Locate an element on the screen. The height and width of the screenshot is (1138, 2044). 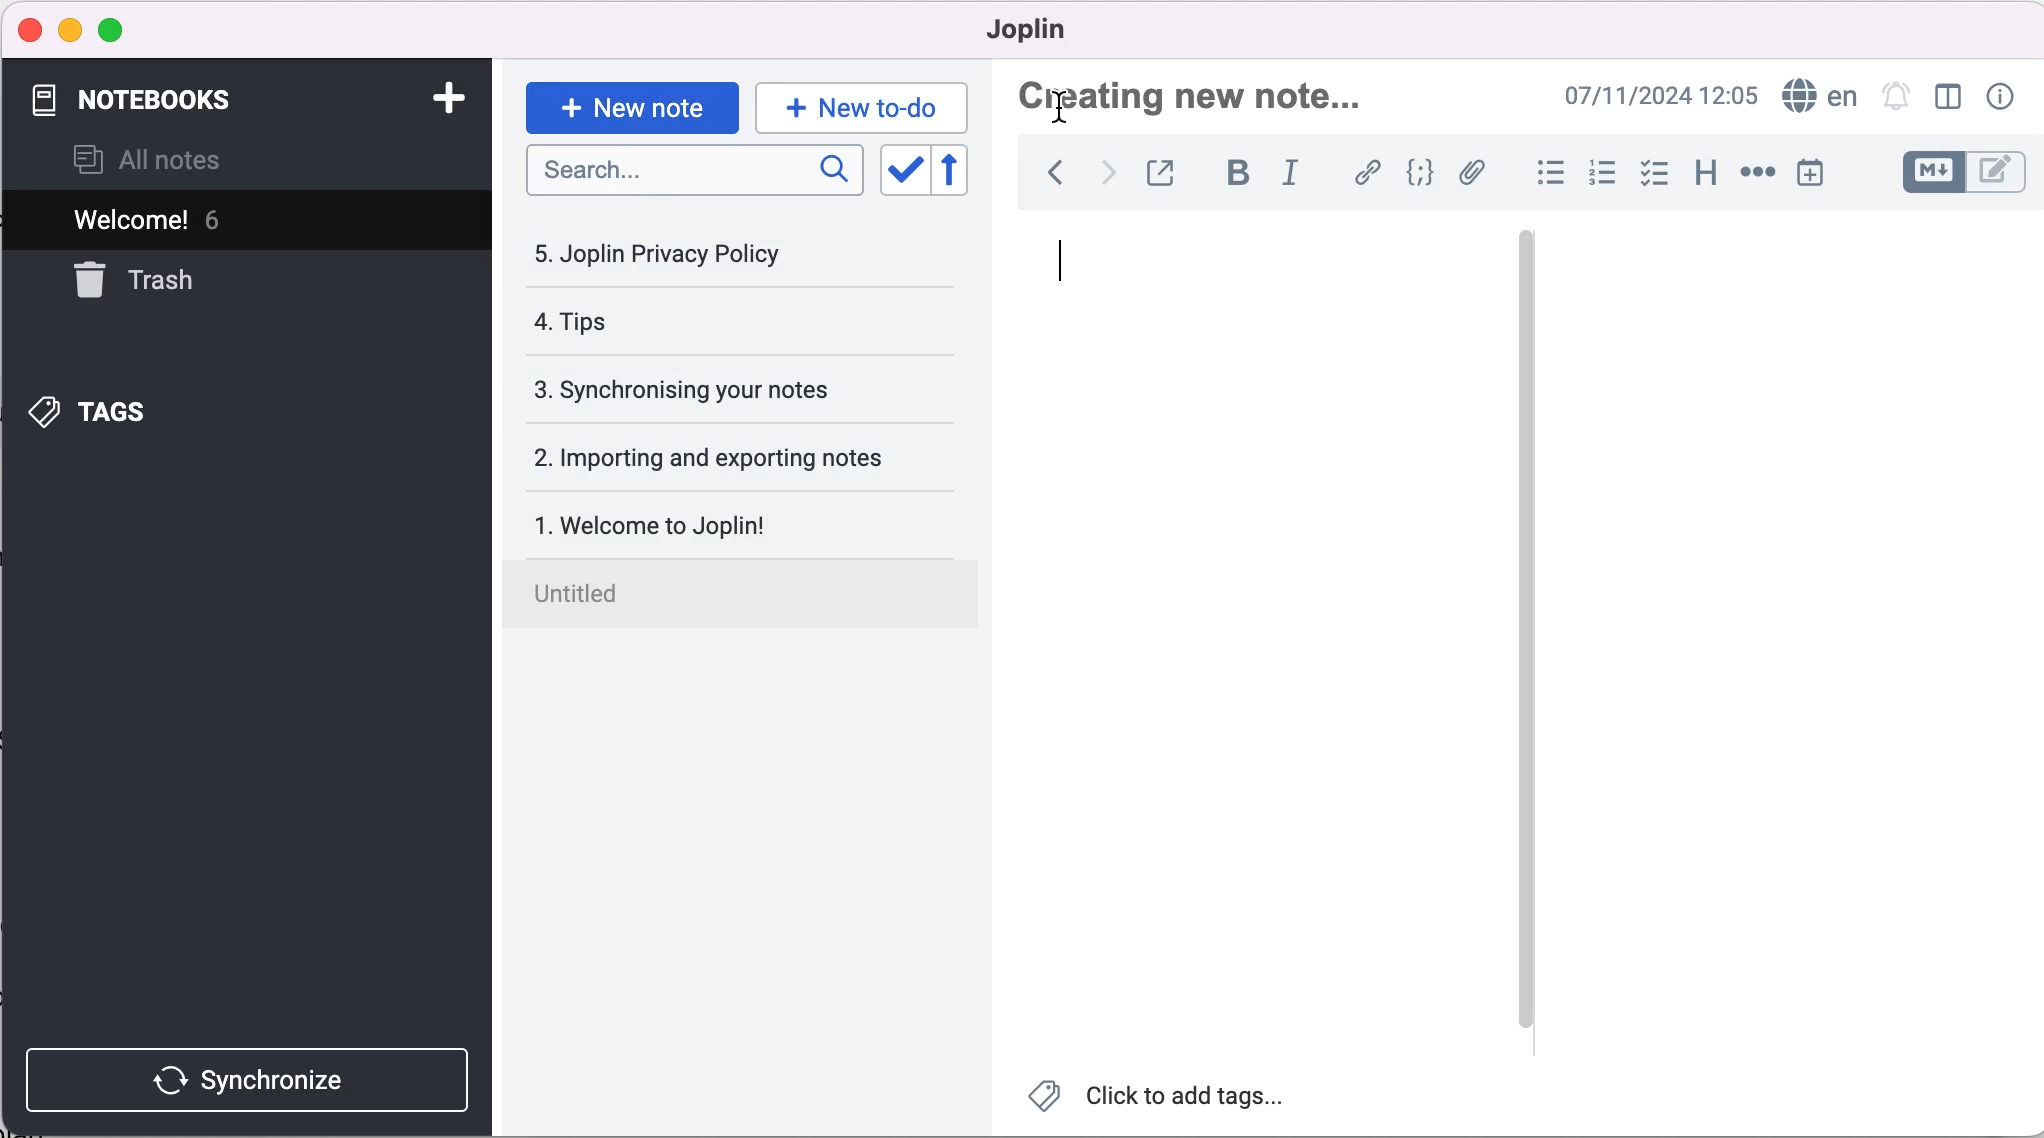
new note is located at coordinates (630, 100).